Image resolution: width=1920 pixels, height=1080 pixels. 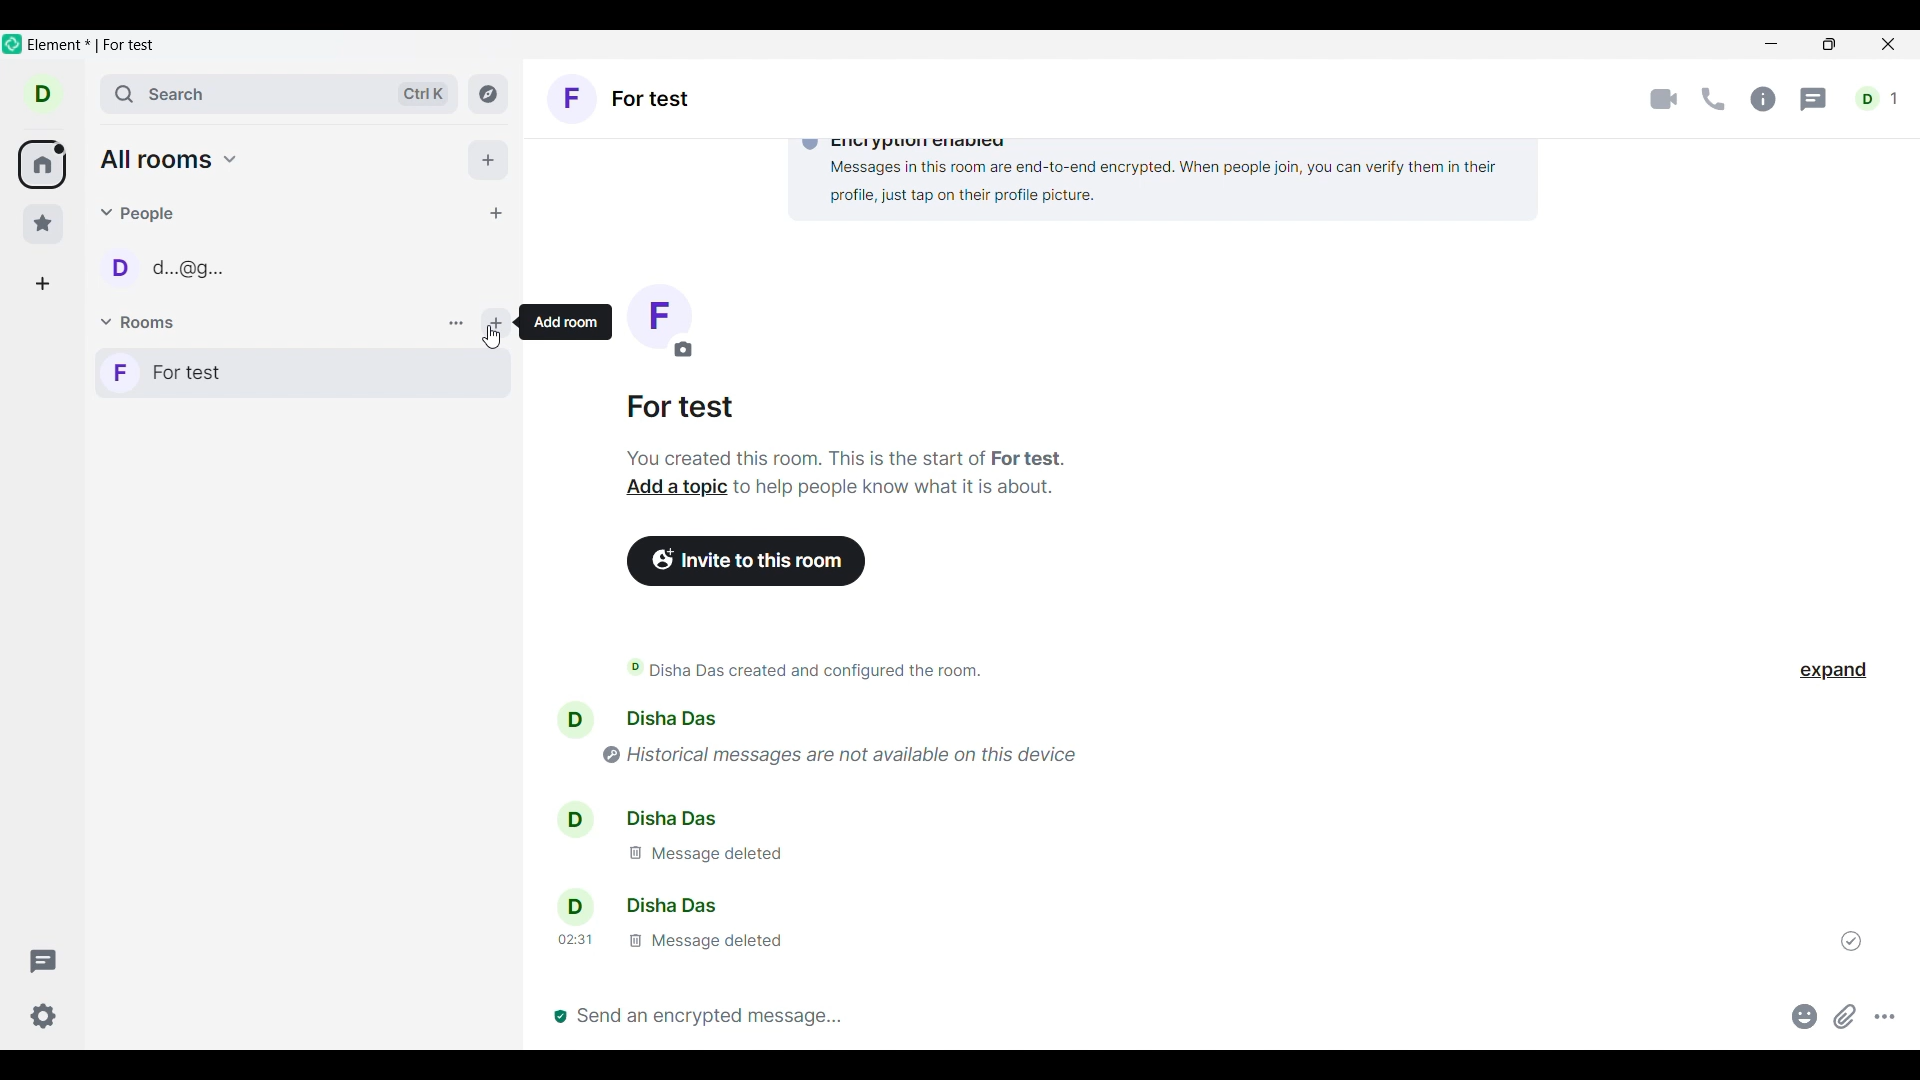 I want to click on Invite to this room, so click(x=746, y=561).